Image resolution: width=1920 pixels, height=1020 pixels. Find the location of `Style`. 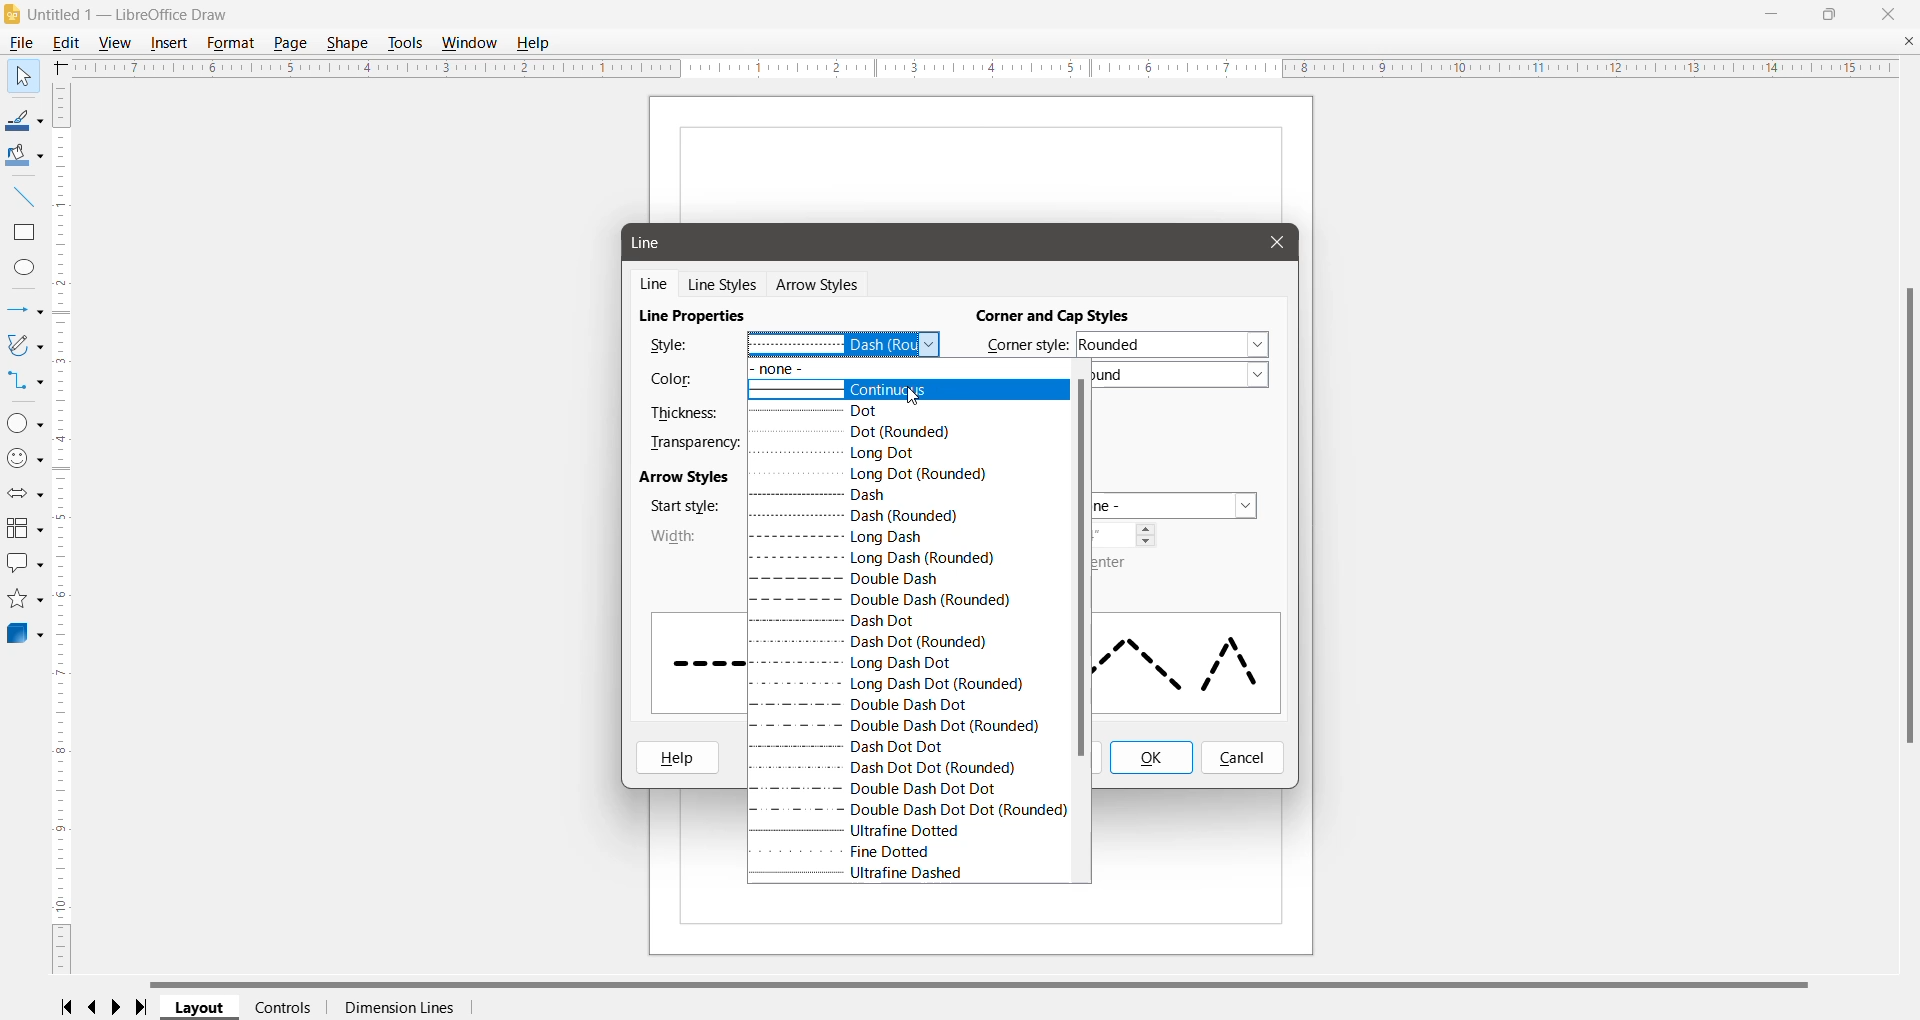

Style is located at coordinates (670, 345).